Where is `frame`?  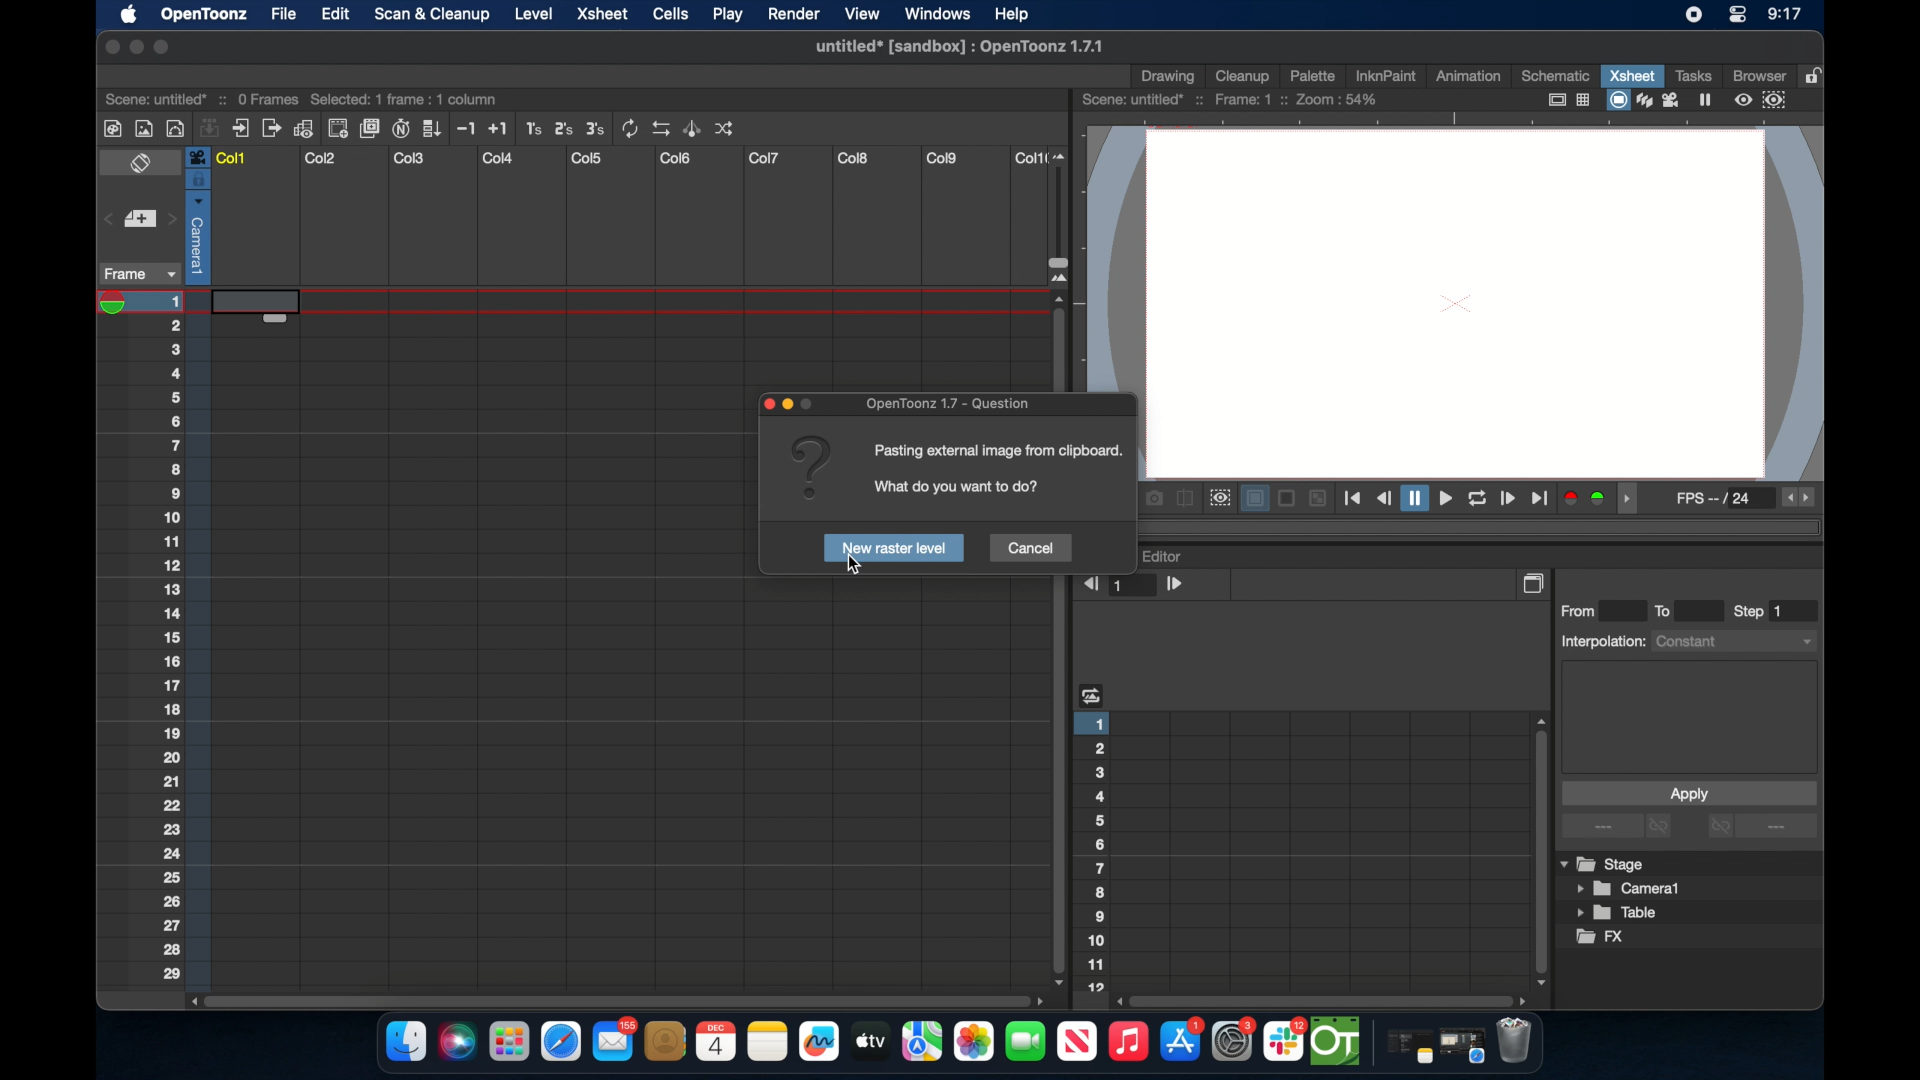
frame is located at coordinates (136, 274).